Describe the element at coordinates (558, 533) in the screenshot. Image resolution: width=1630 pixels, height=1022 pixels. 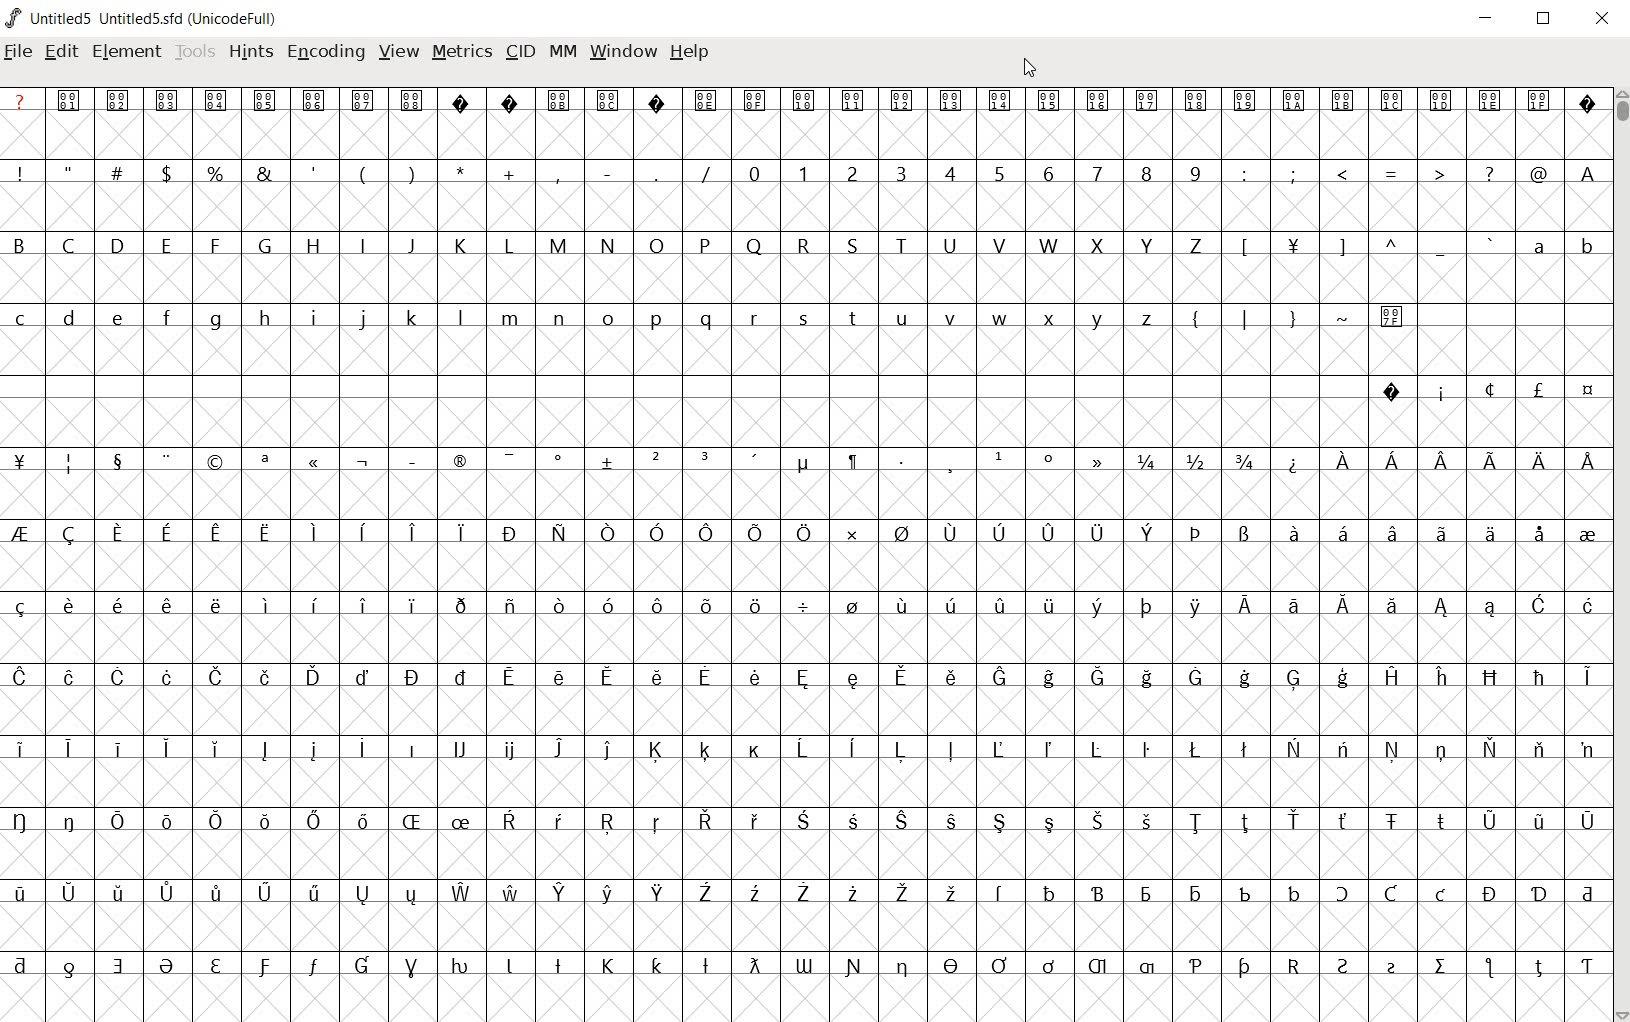
I see `Symbol` at that location.